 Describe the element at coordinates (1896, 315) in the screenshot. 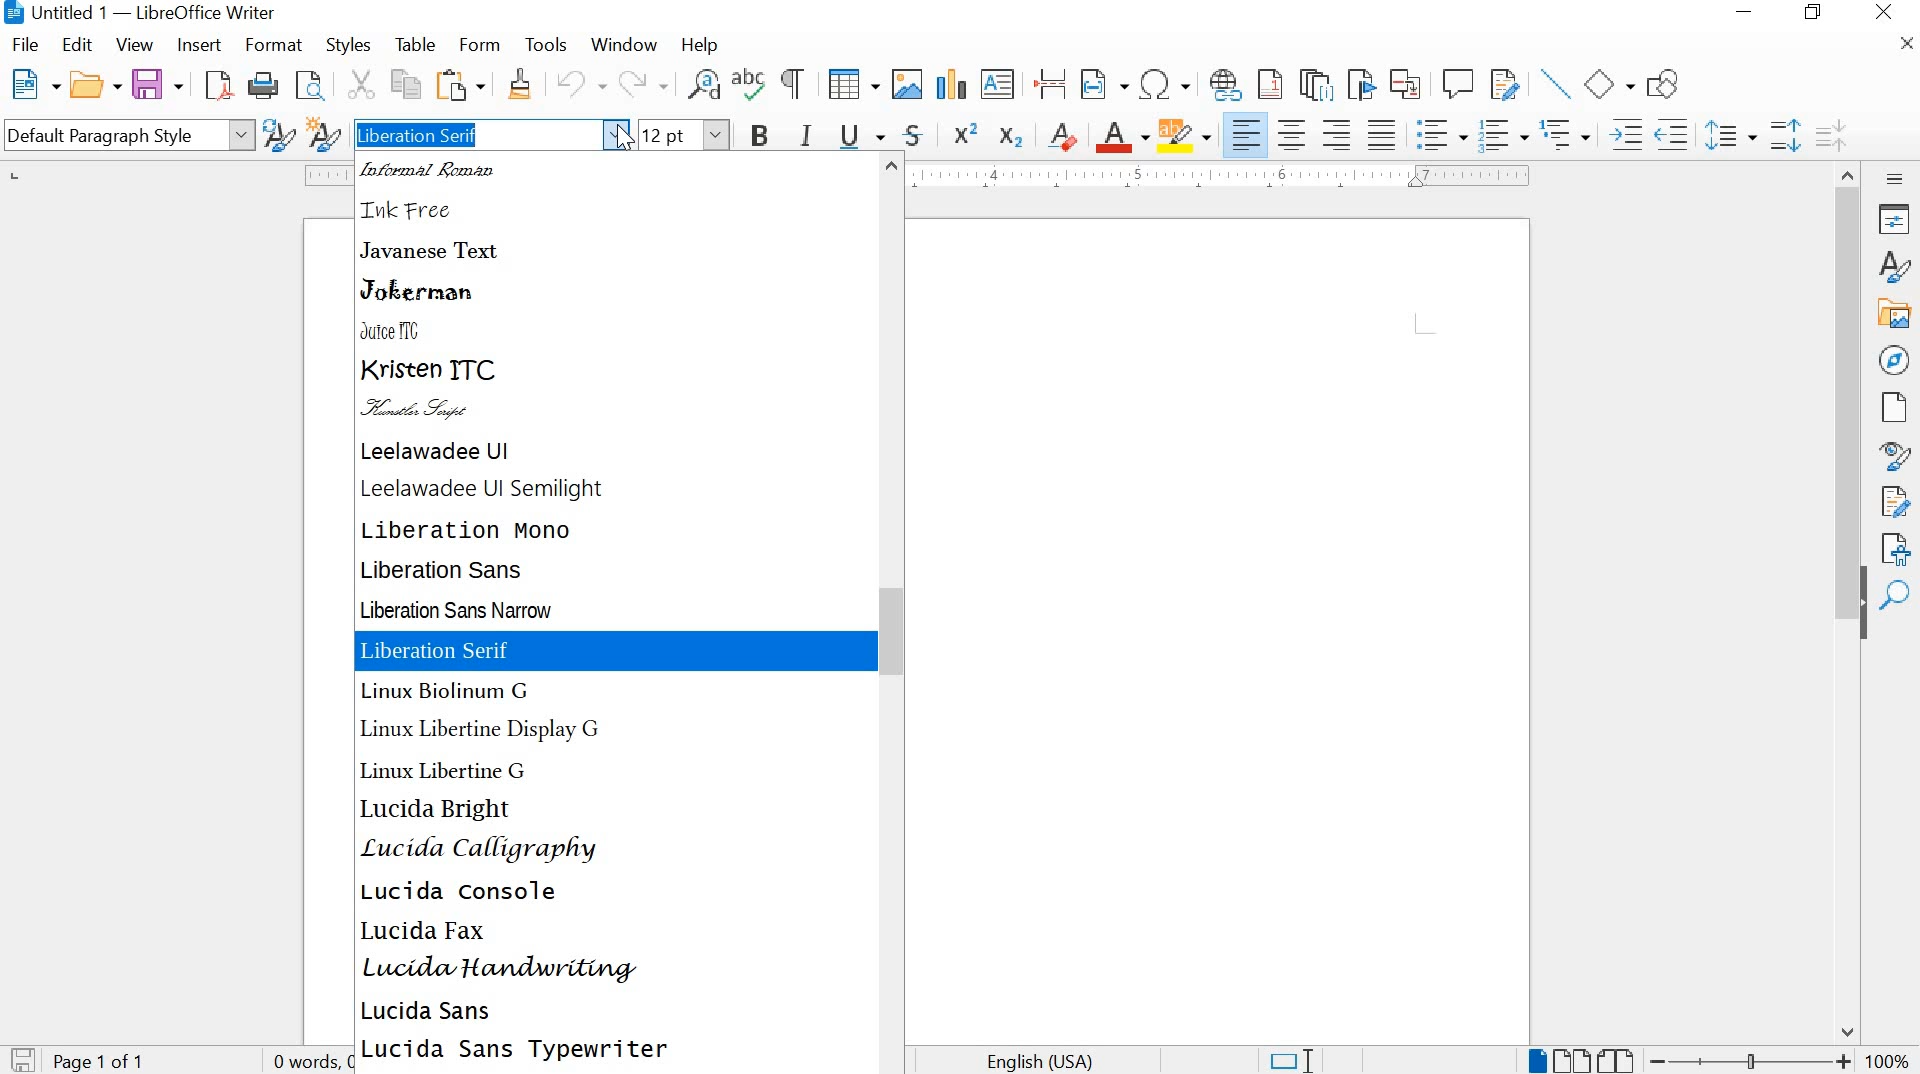

I see `GALLERY` at that location.